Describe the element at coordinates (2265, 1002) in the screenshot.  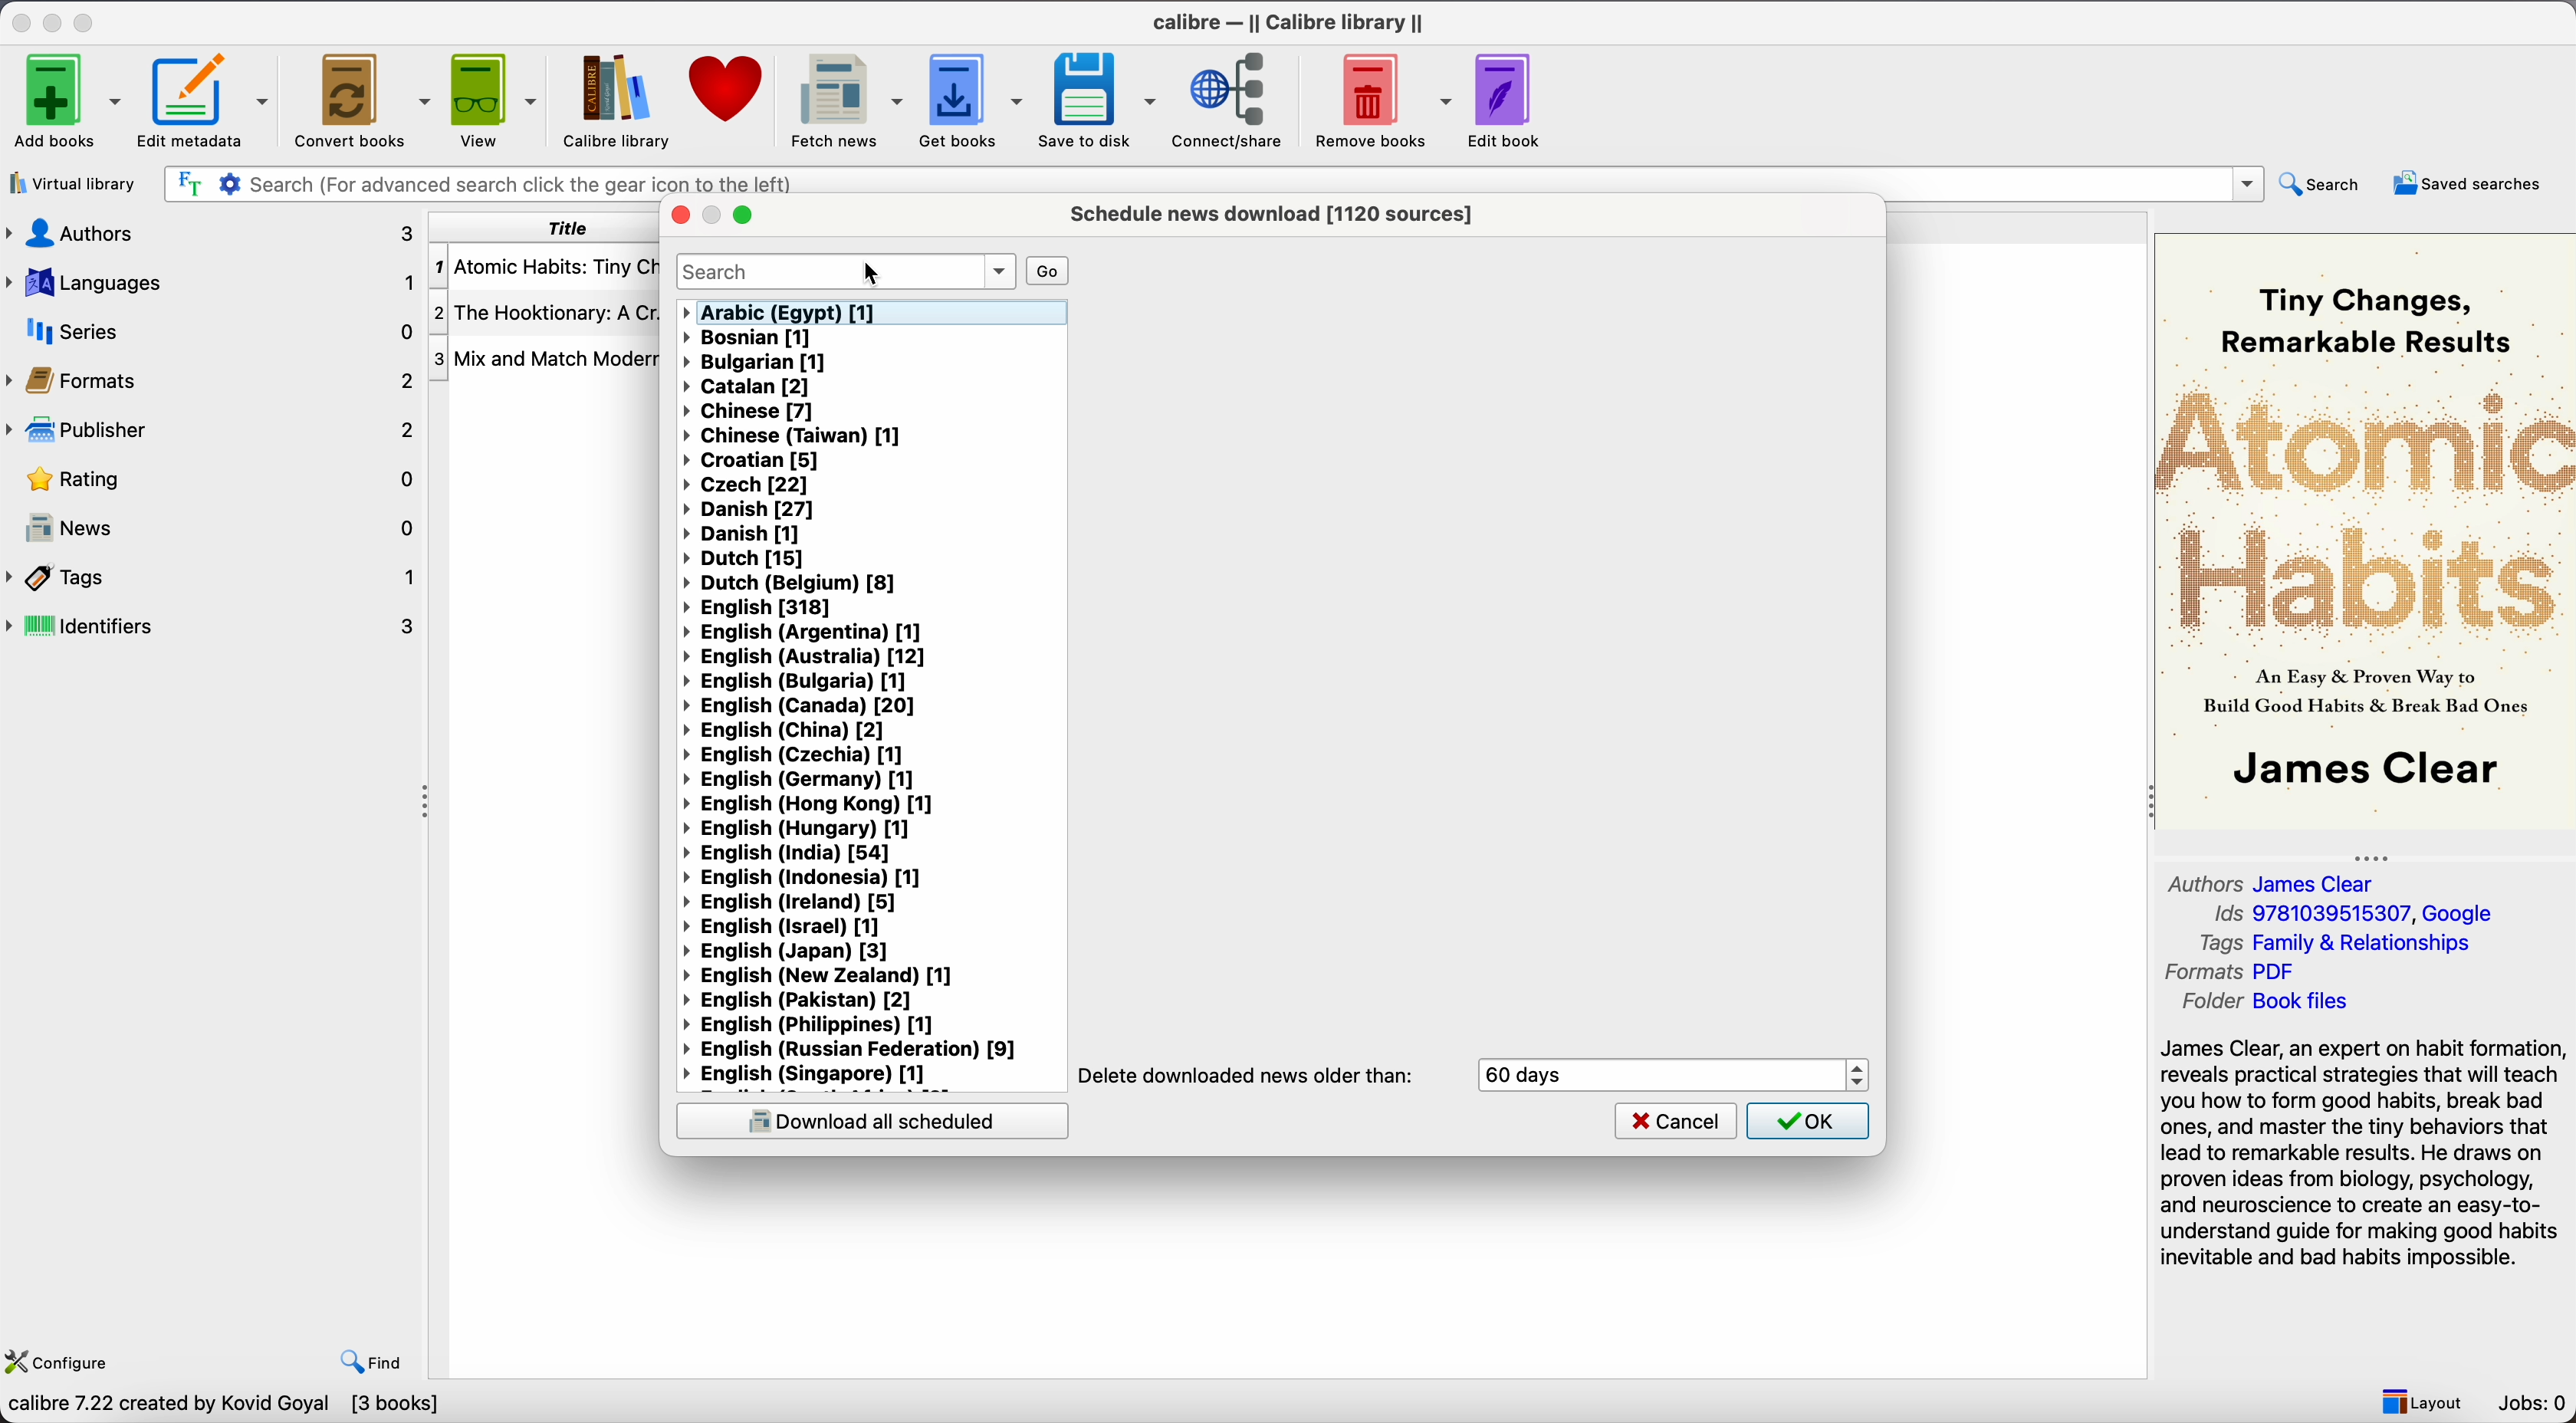
I see `Folder Book files` at that location.